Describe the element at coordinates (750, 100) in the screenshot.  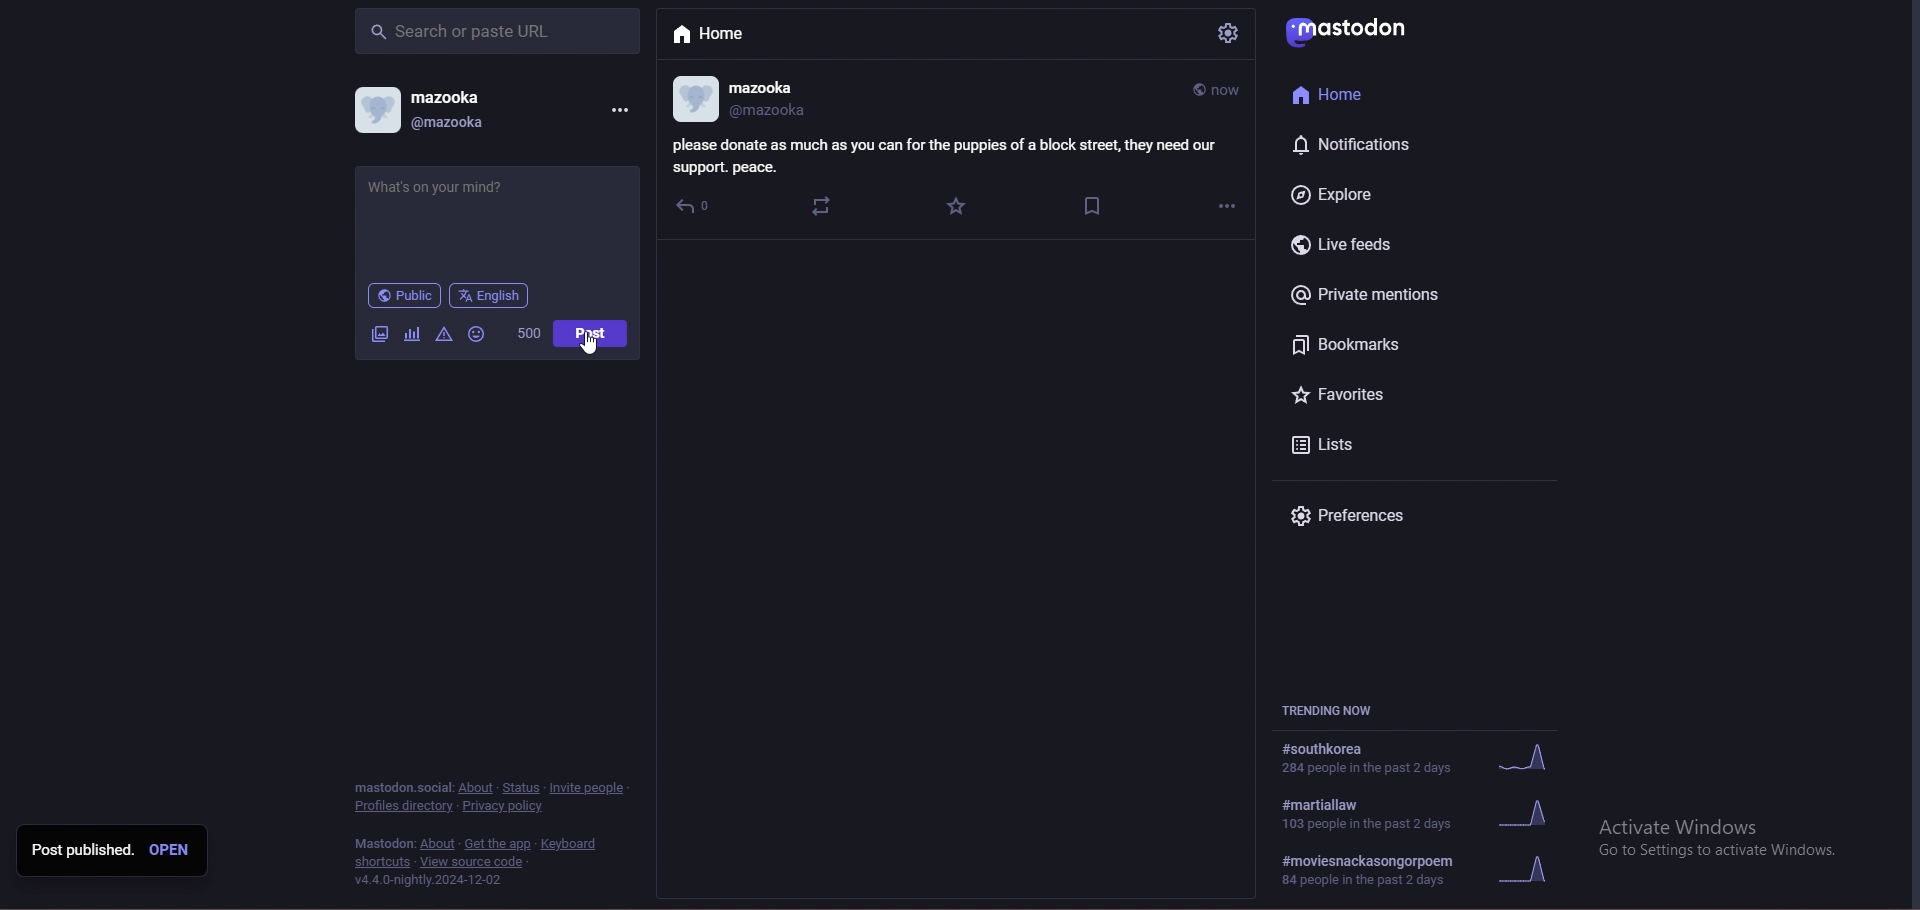
I see `profile` at that location.